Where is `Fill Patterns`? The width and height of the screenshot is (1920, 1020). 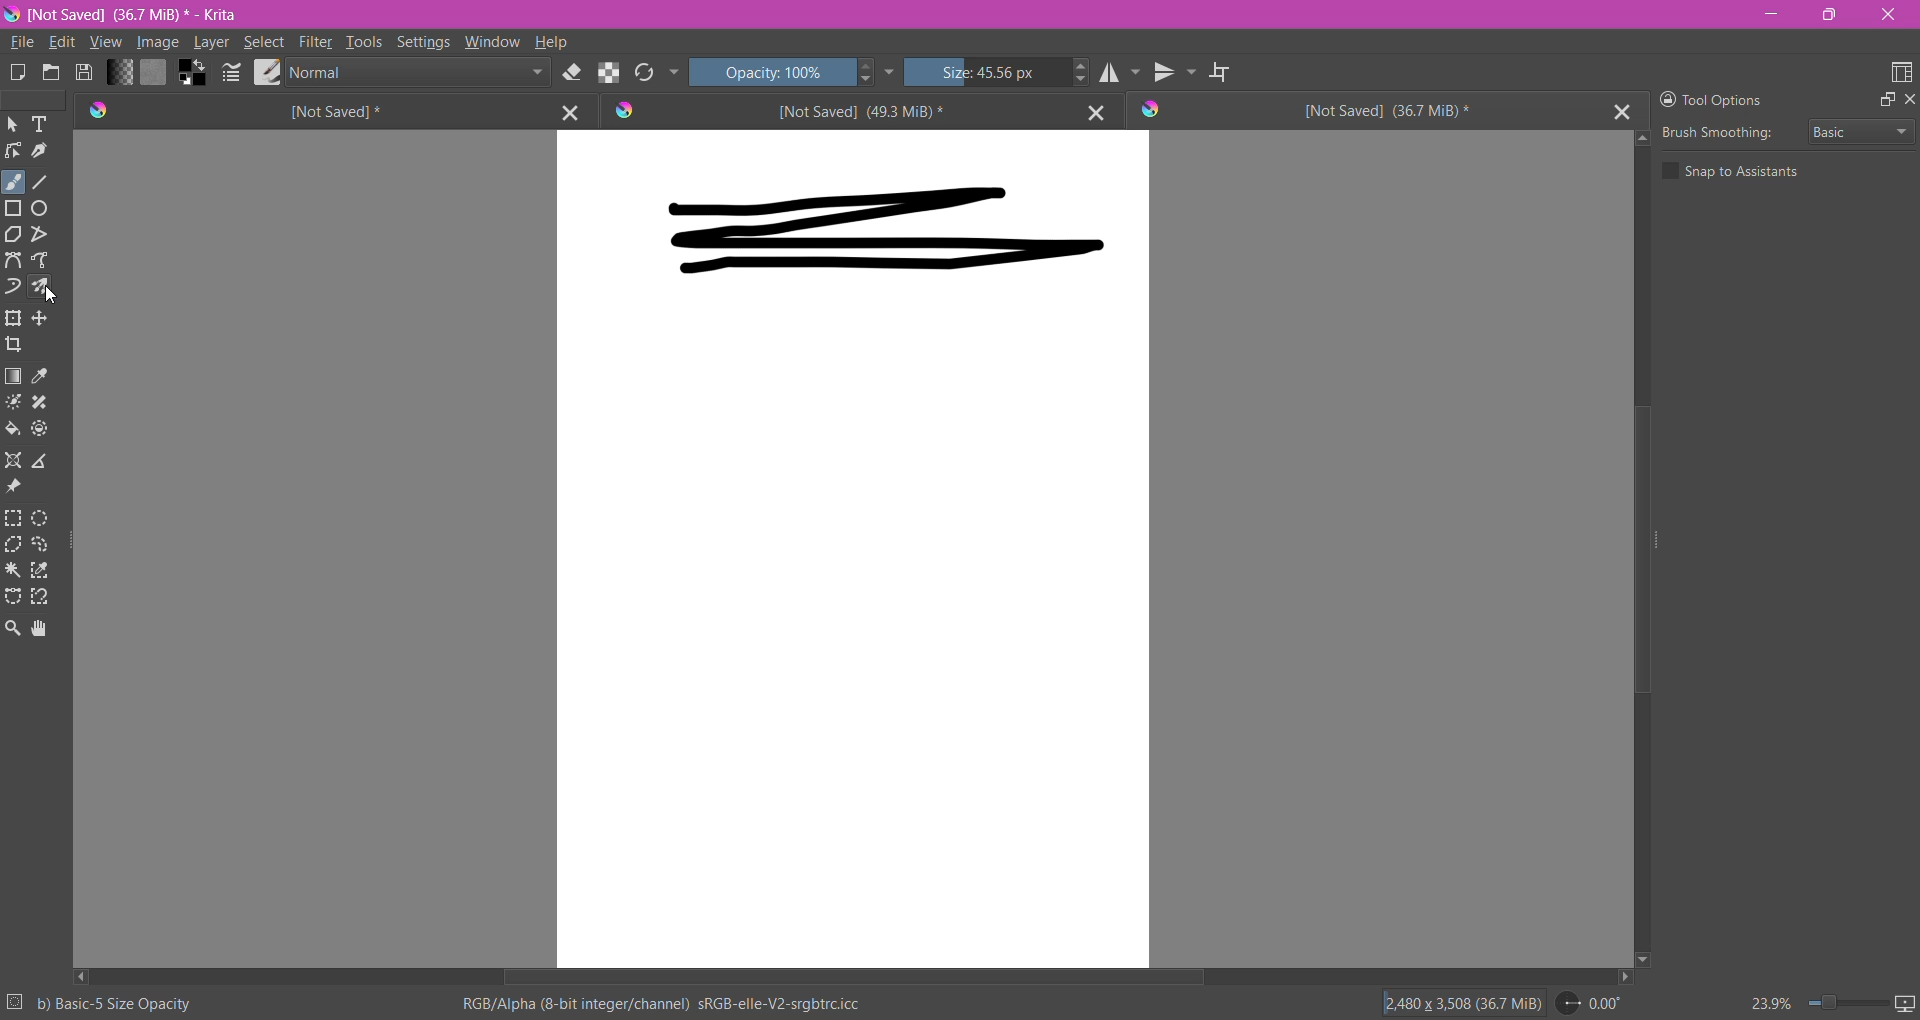
Fill Patterns is located at coordinates (155, 72).